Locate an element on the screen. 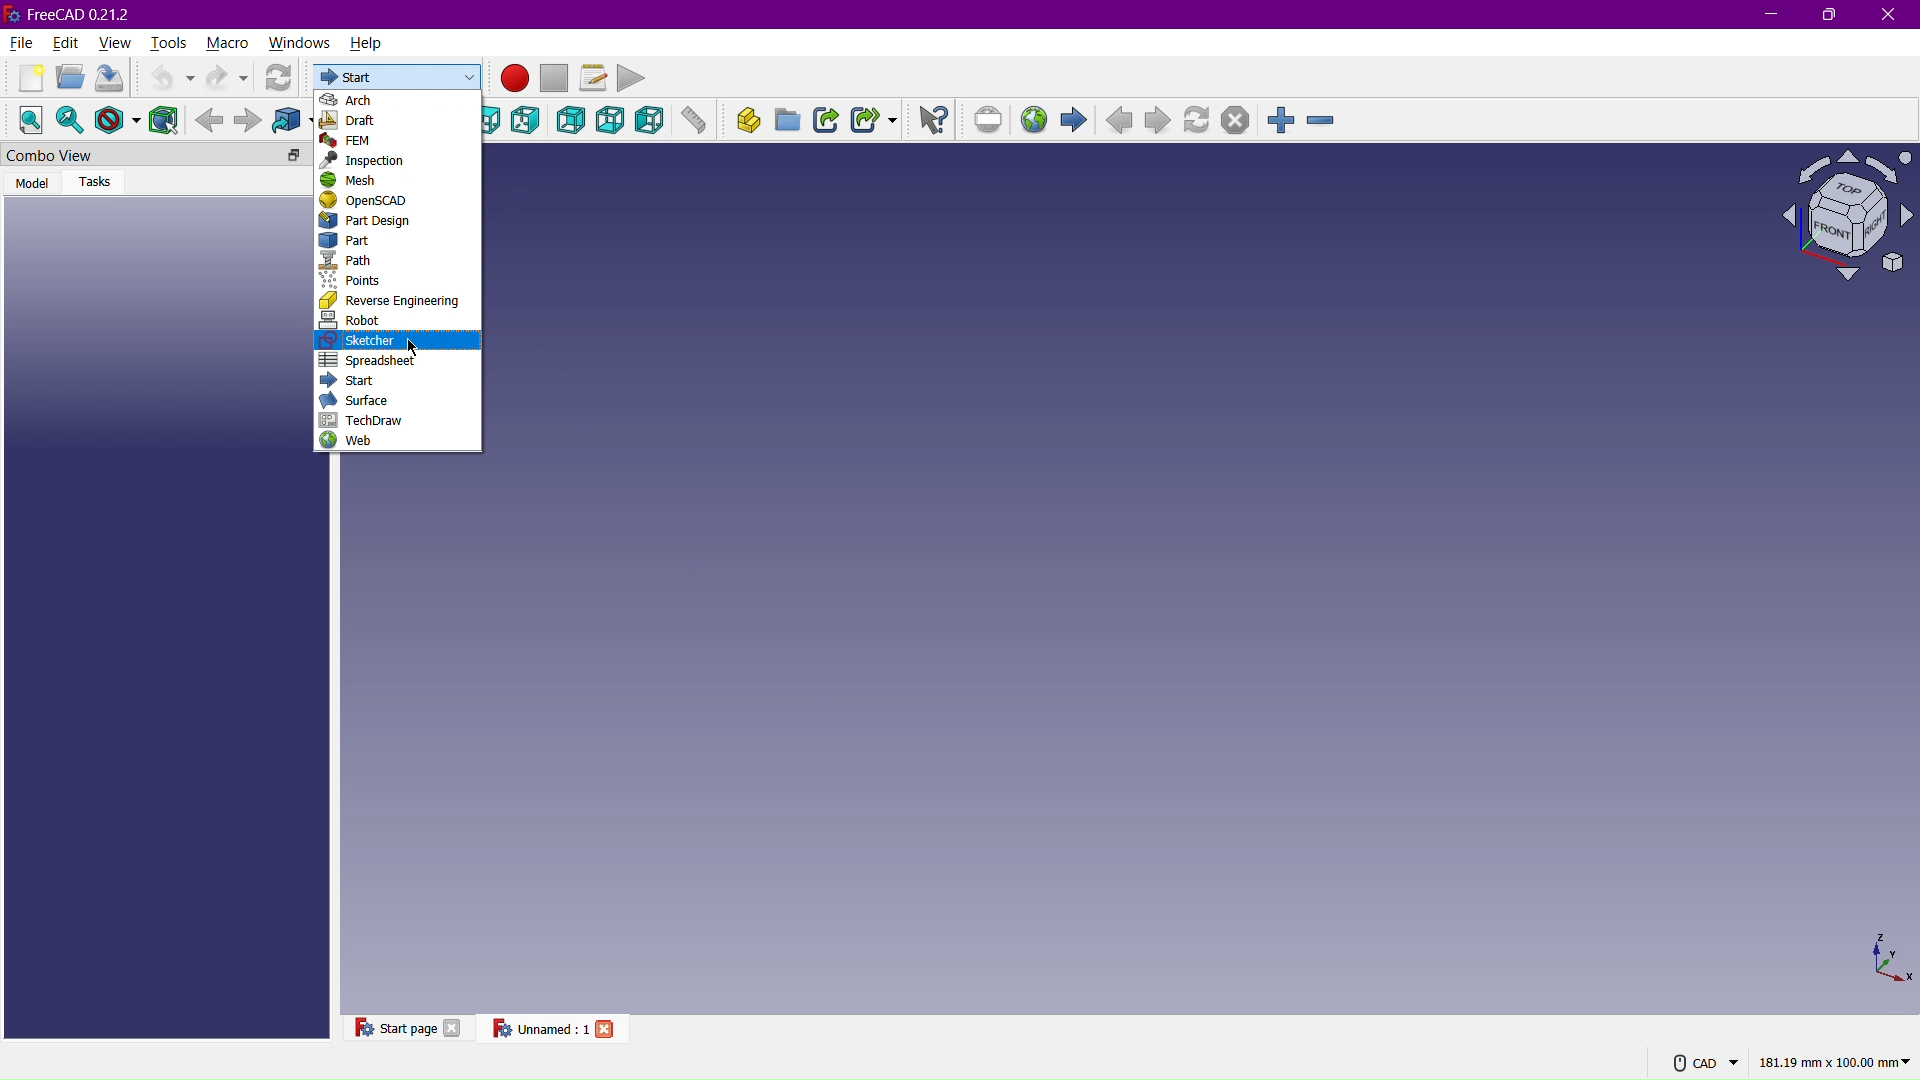  Save is located at coordinates (109, 77).